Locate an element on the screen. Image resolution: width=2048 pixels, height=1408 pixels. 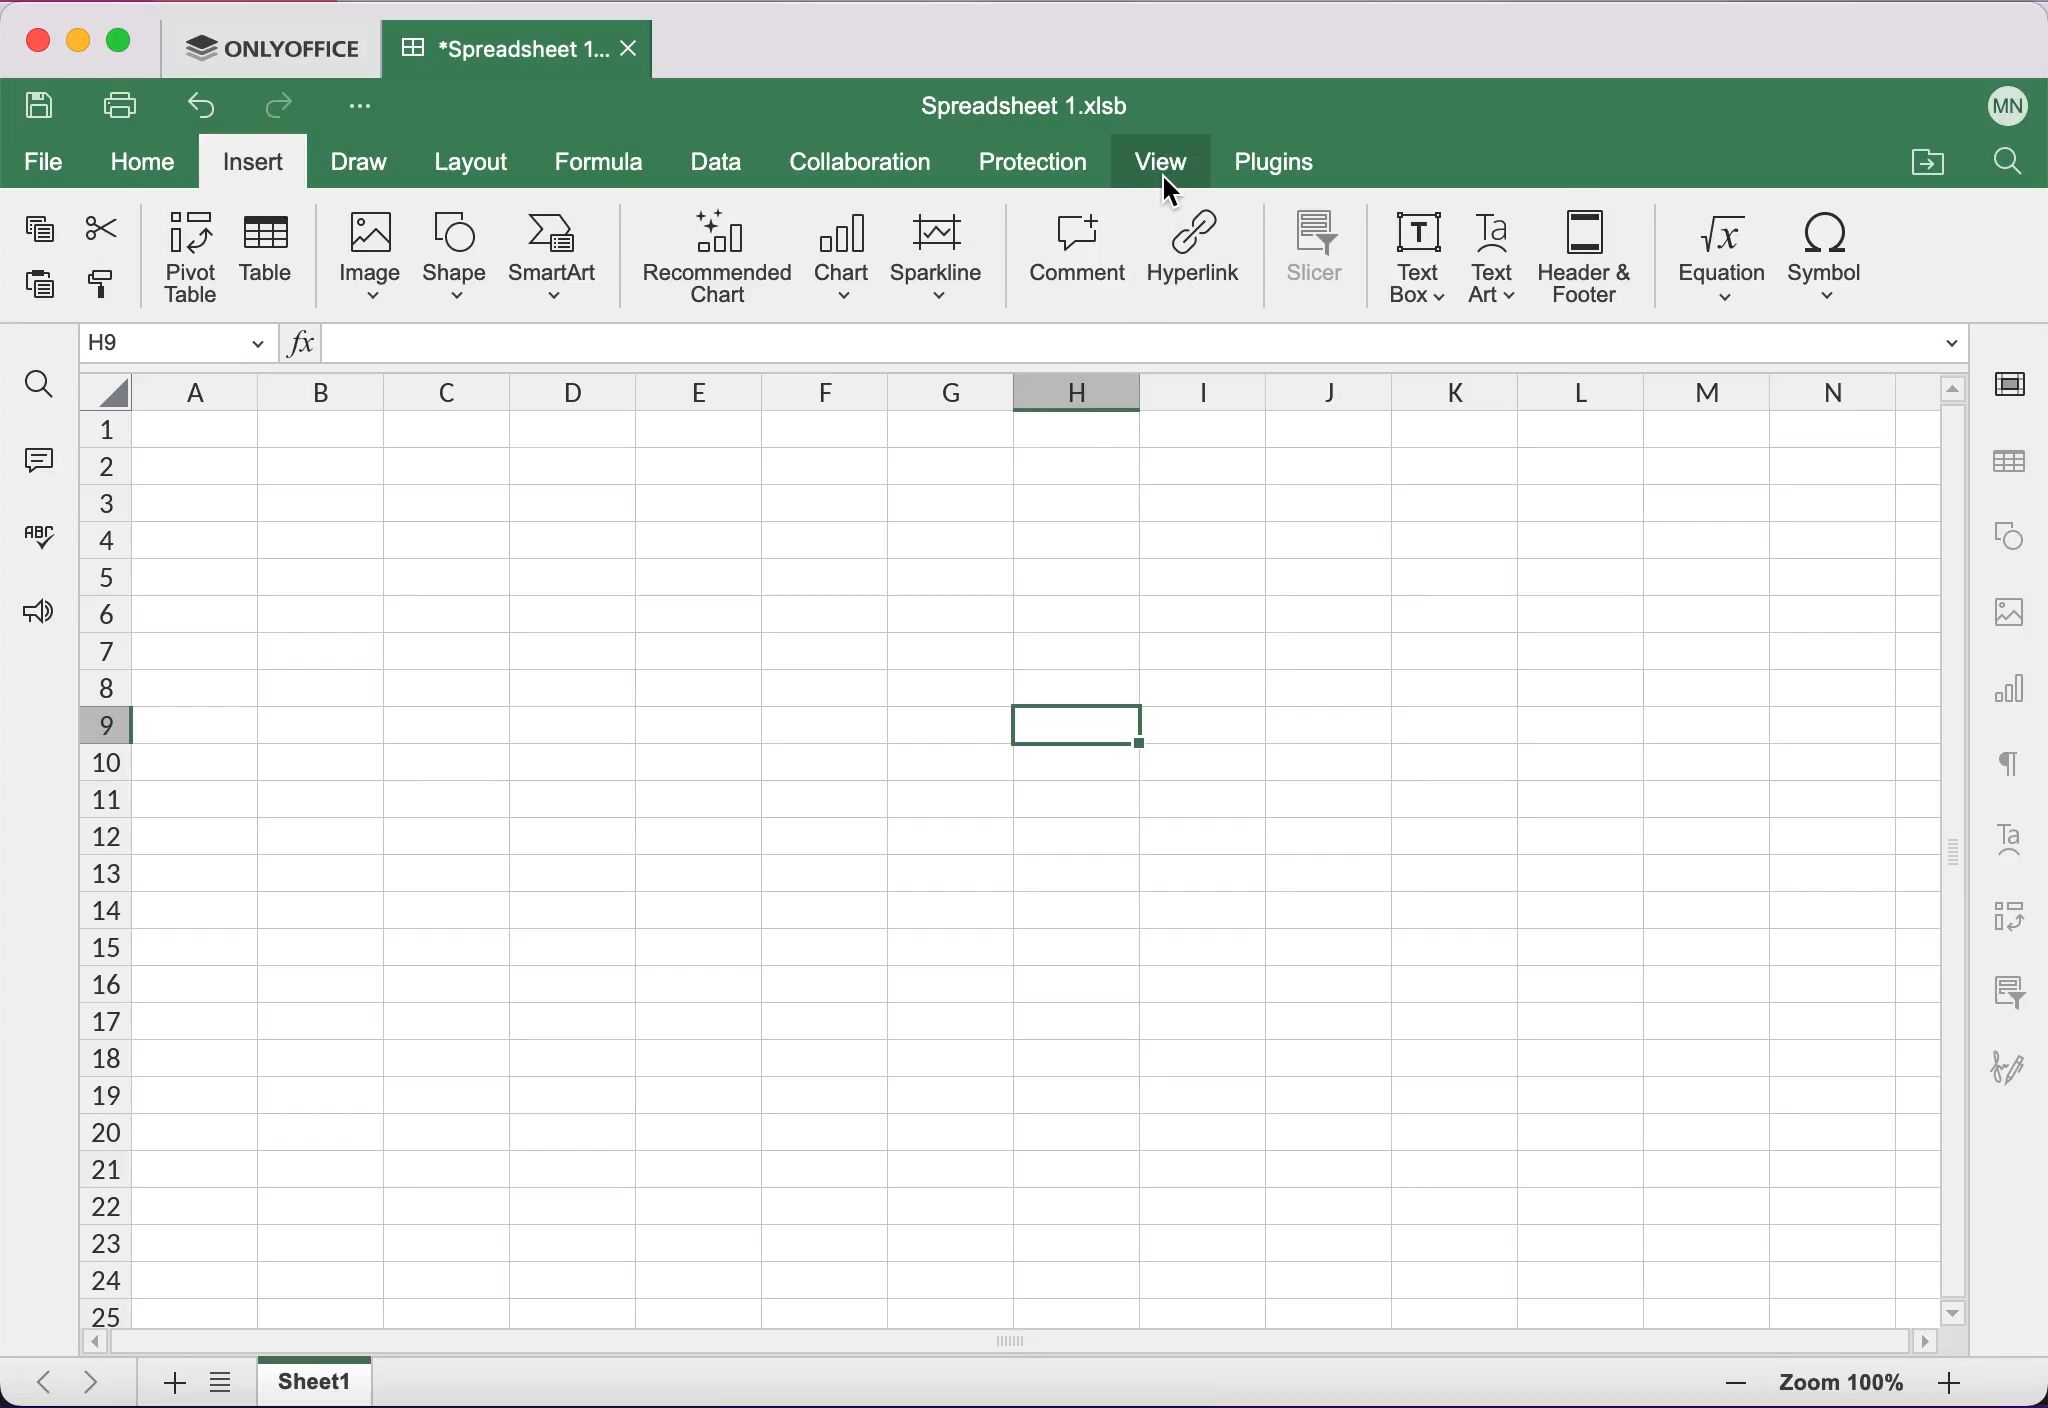
close is located at coordinates (37, 41).